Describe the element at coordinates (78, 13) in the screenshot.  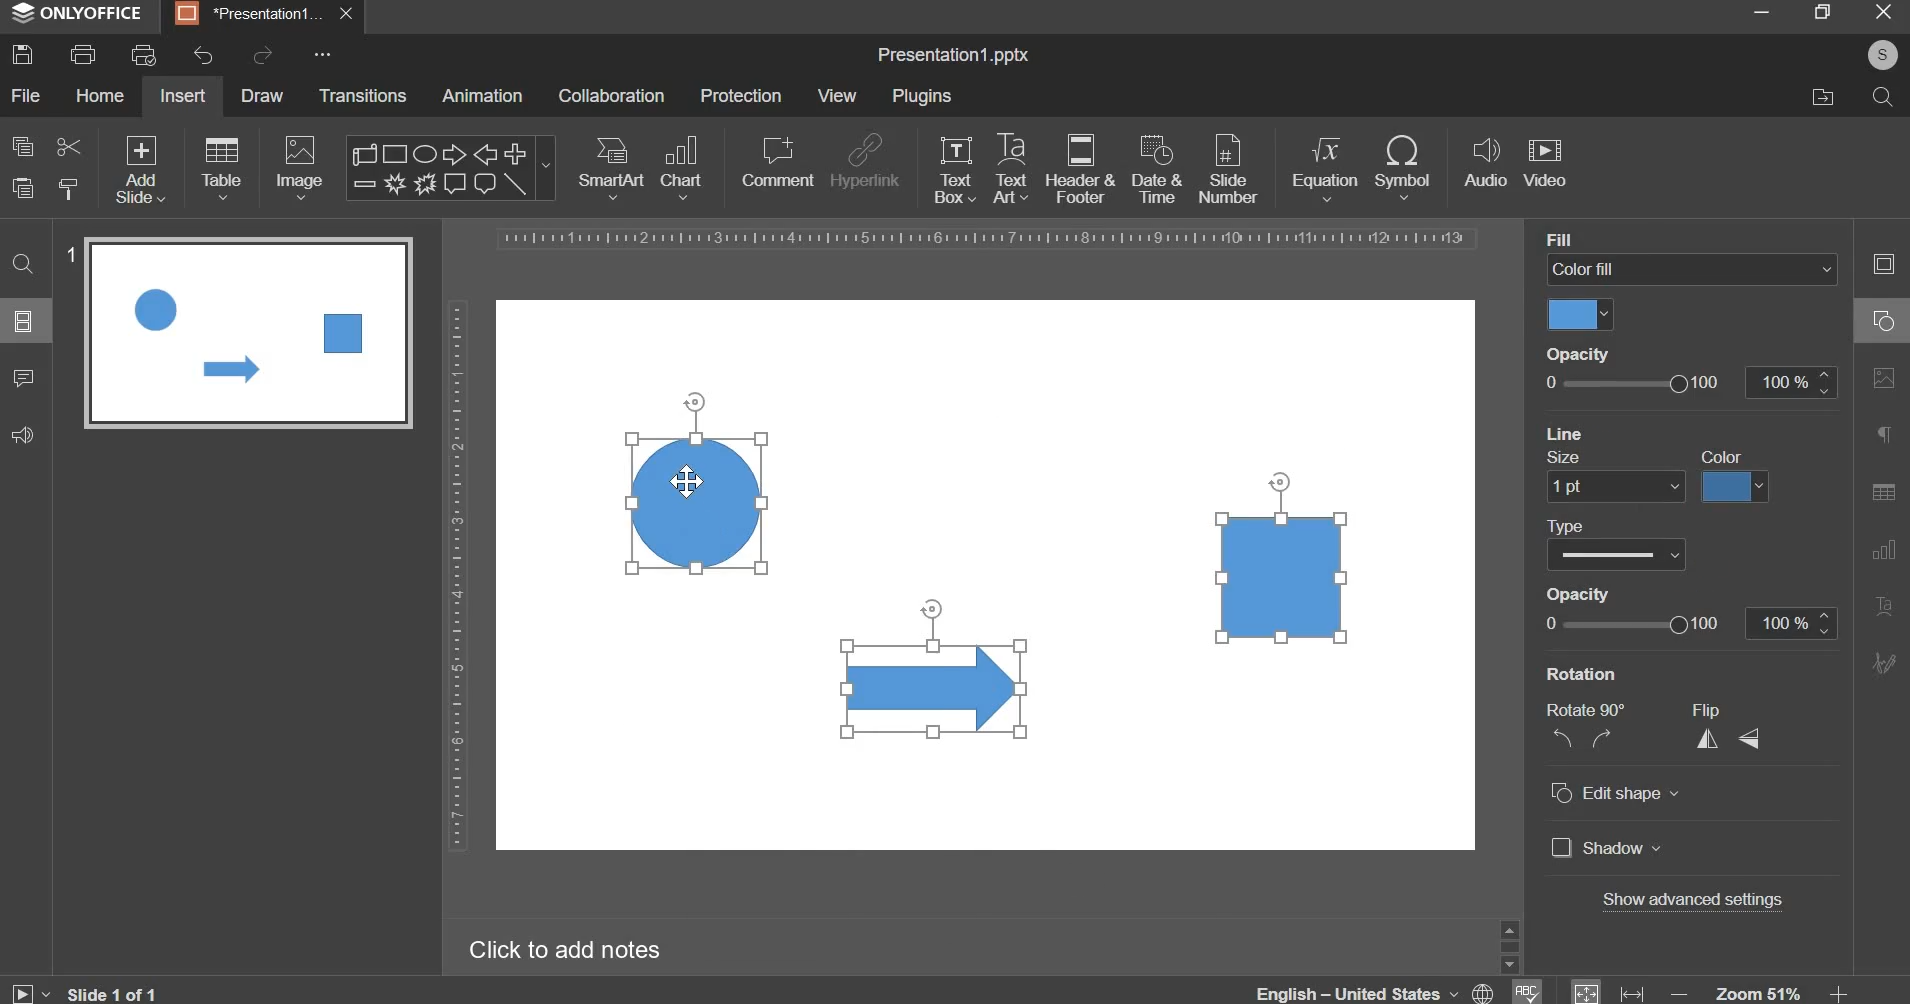
I see `* ONLYOFFICE` at that location.